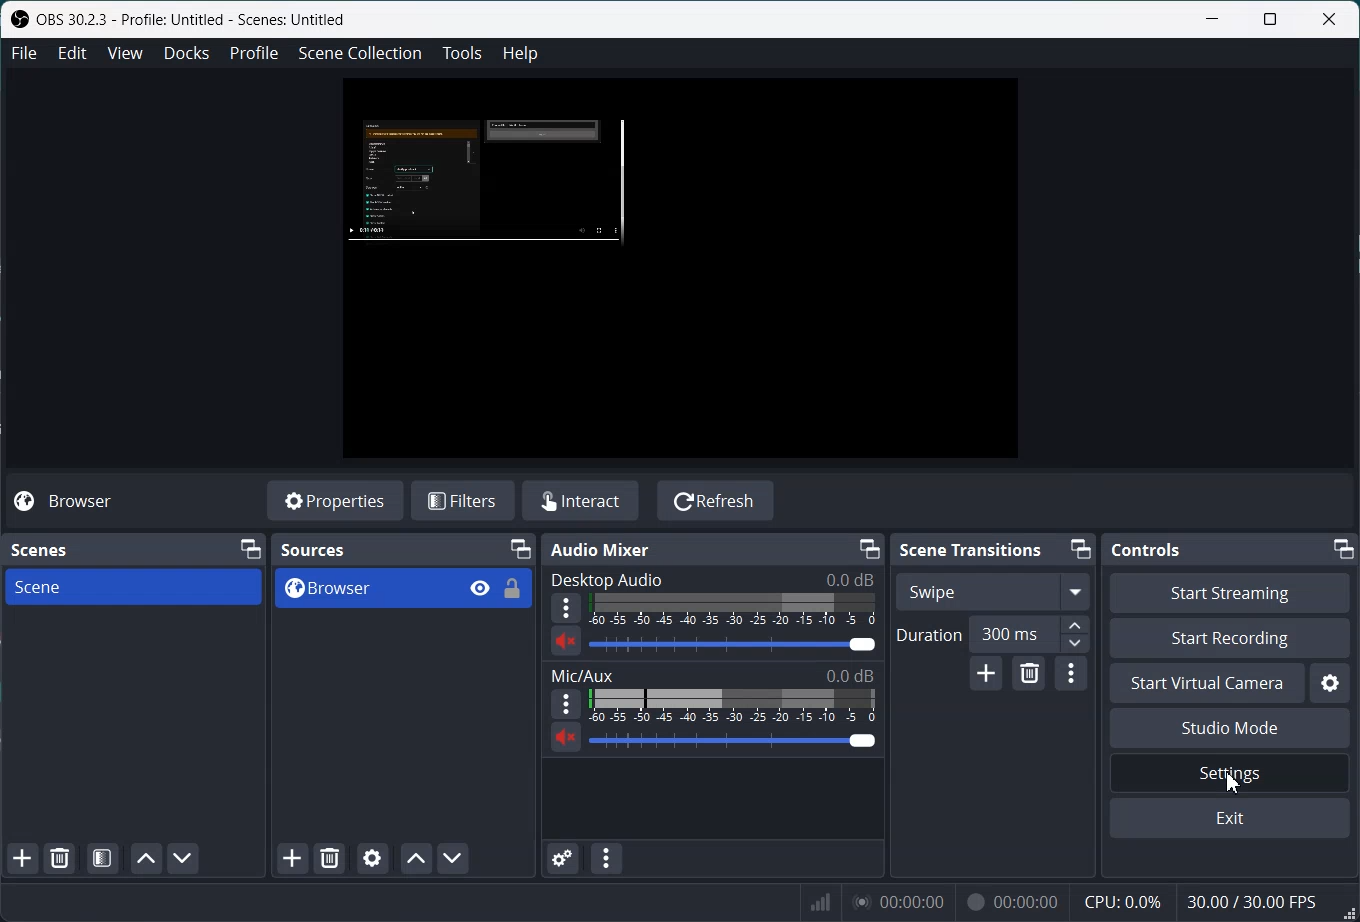 This screenshot has height=922, width=1360. I want to click on Remove Selected Scene, so click(60, 859).